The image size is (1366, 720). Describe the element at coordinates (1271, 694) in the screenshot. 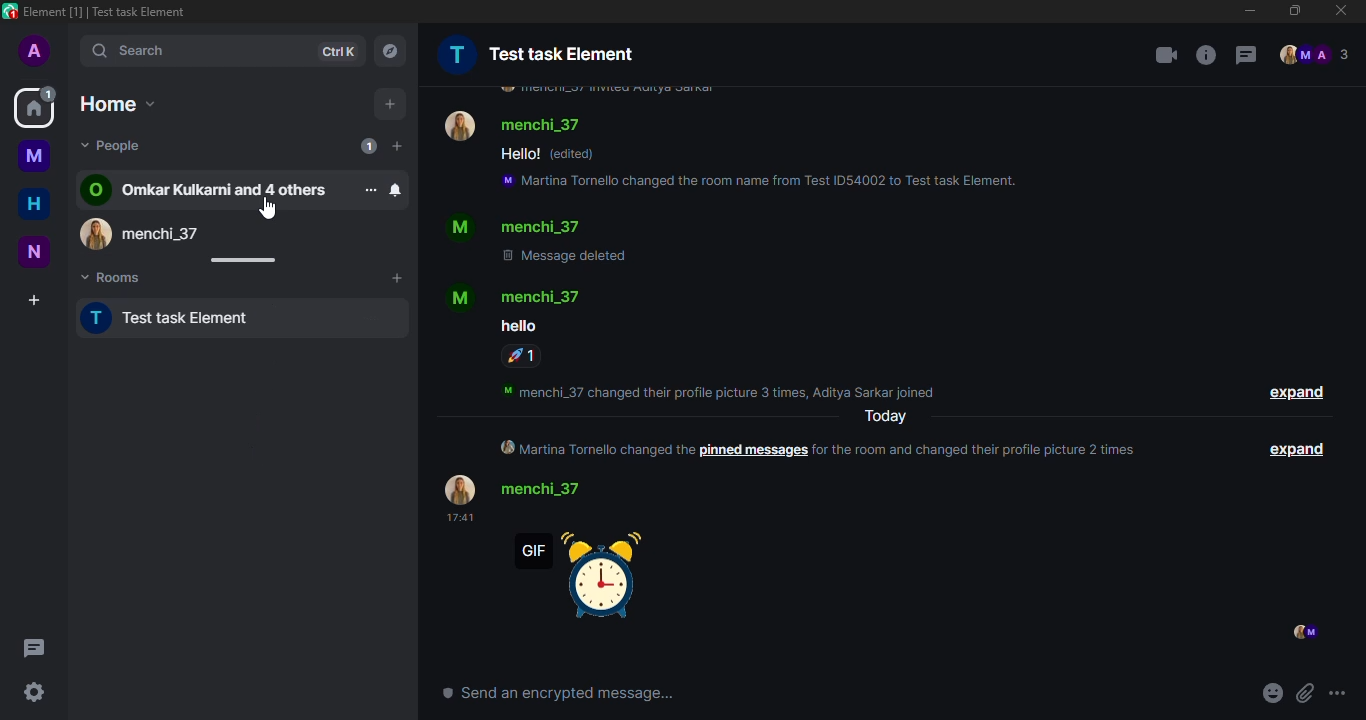

I see `emoji` at that location.